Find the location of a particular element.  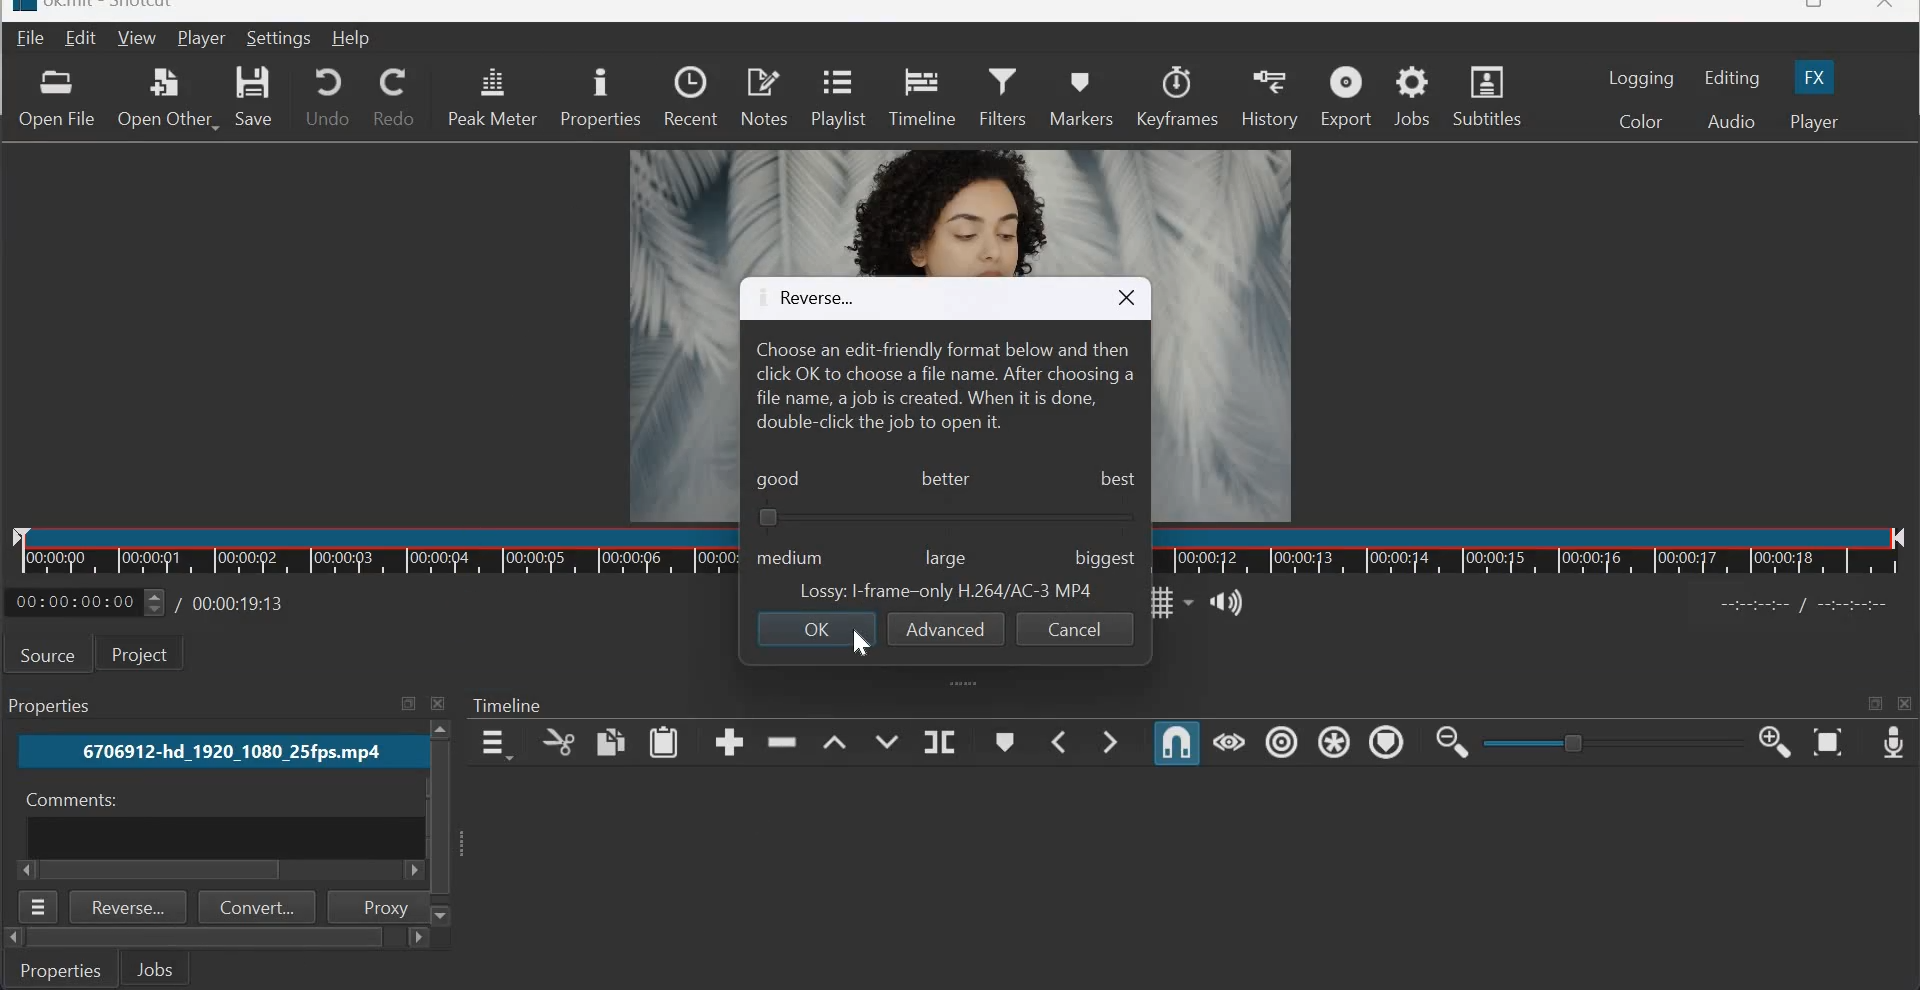

button is located at coordinates (768, 518).